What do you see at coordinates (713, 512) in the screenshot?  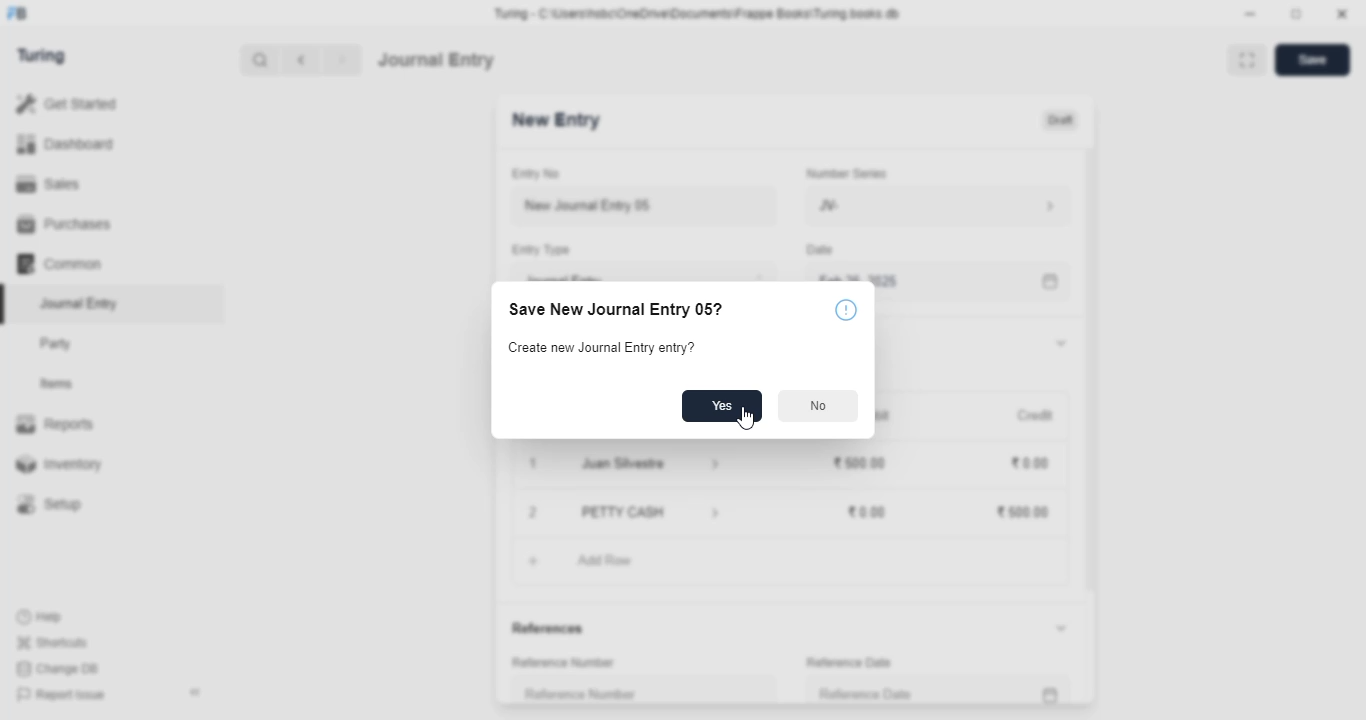 I see `account information` at bounding box center [713, 512].